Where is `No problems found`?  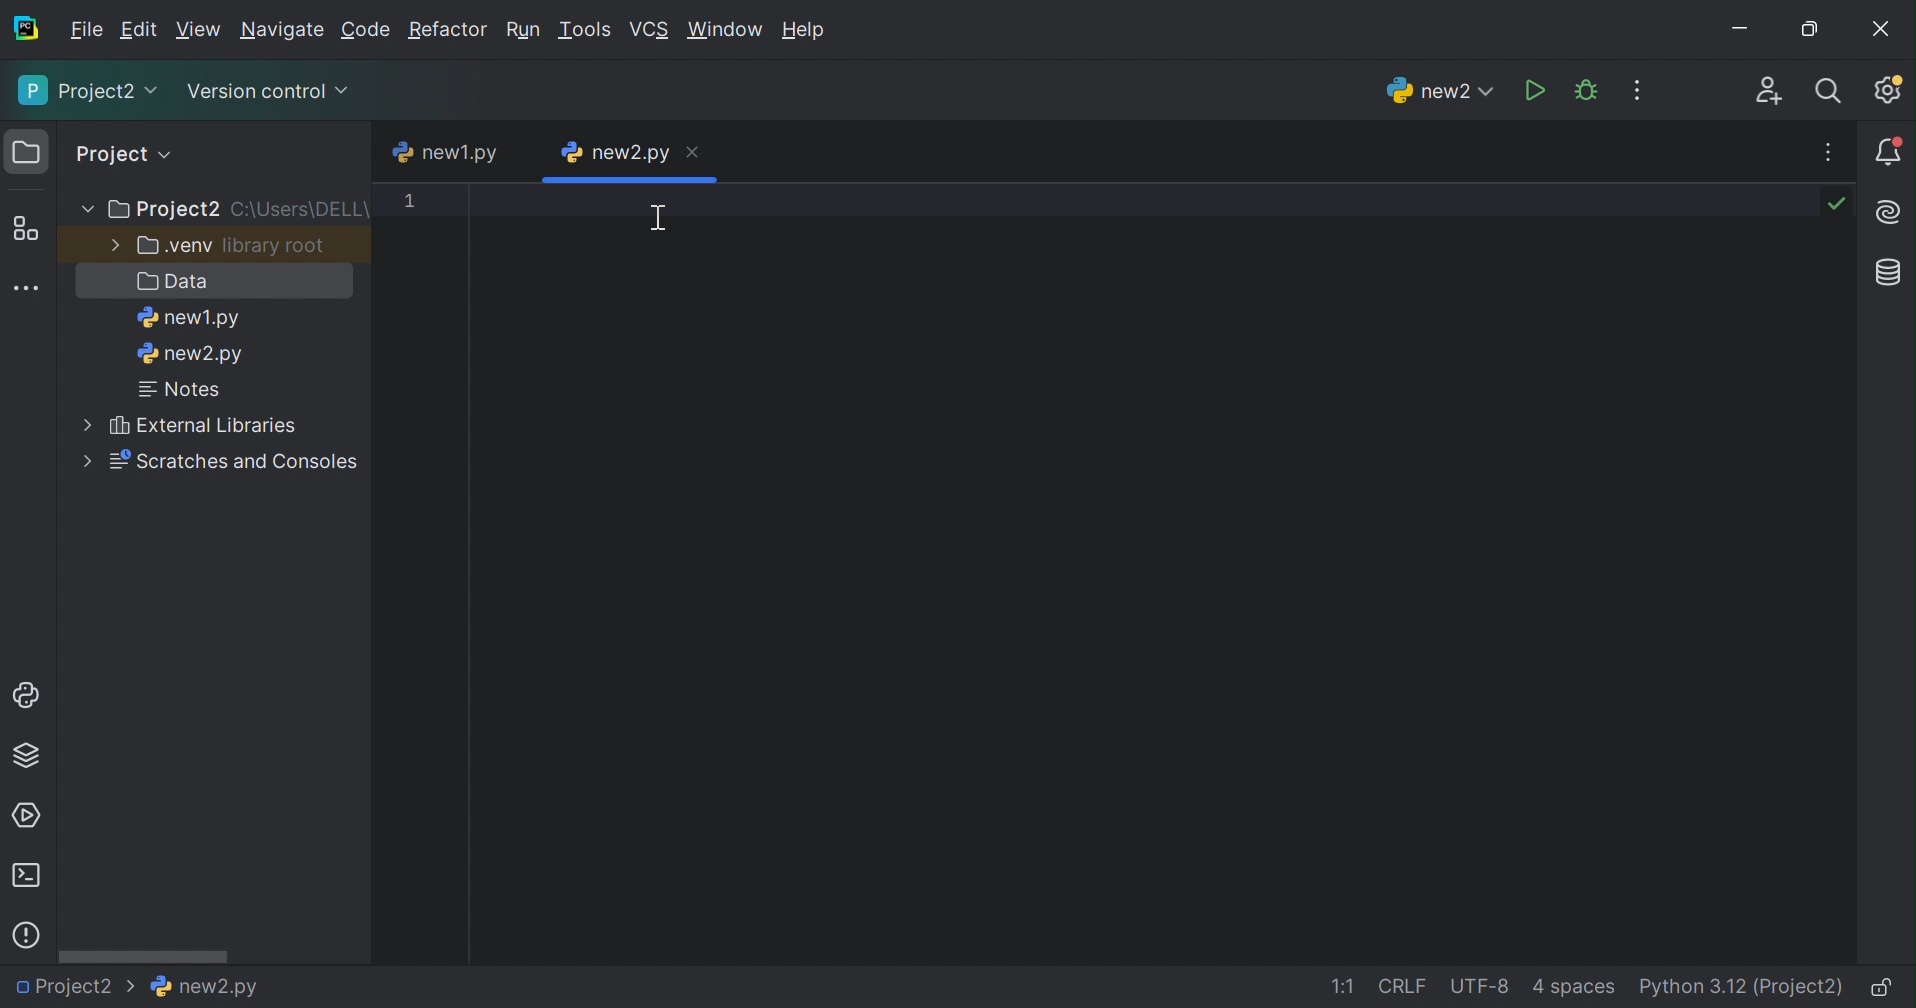
No problems found is located at coordinates (1841, 206).